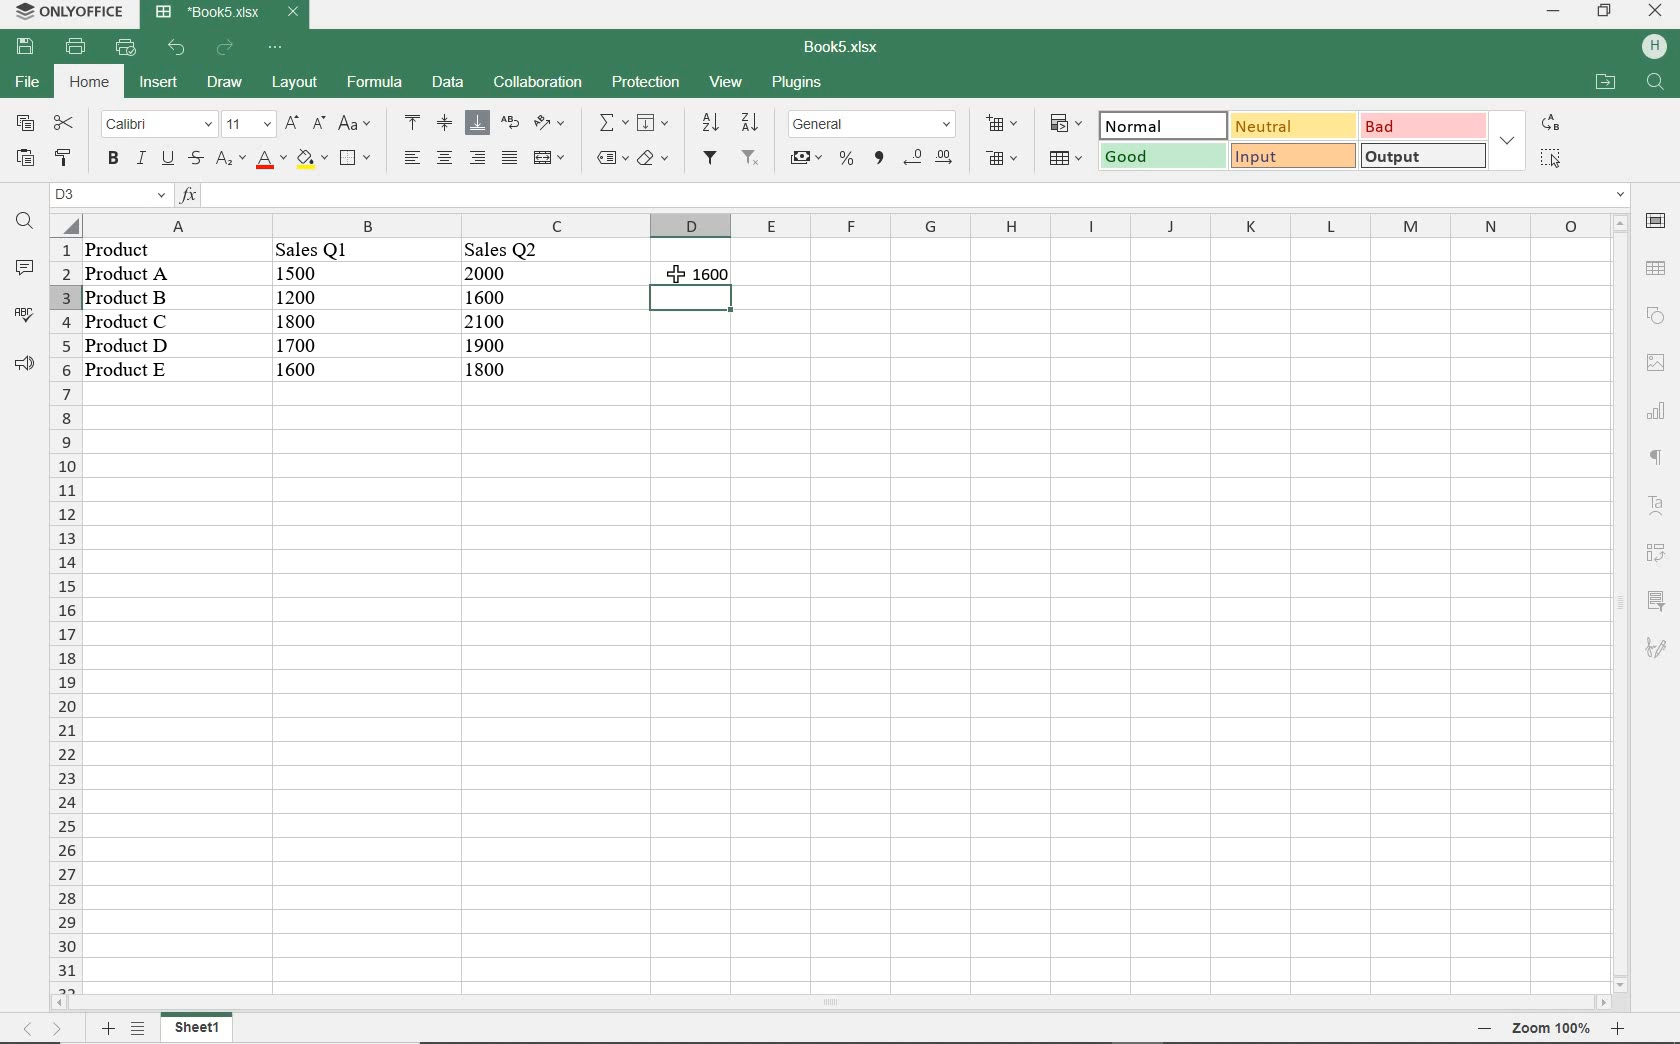  What do you see at coordinates (680, 273) in the screenshot?
I see `cursor` at bounding box center [680, 273].